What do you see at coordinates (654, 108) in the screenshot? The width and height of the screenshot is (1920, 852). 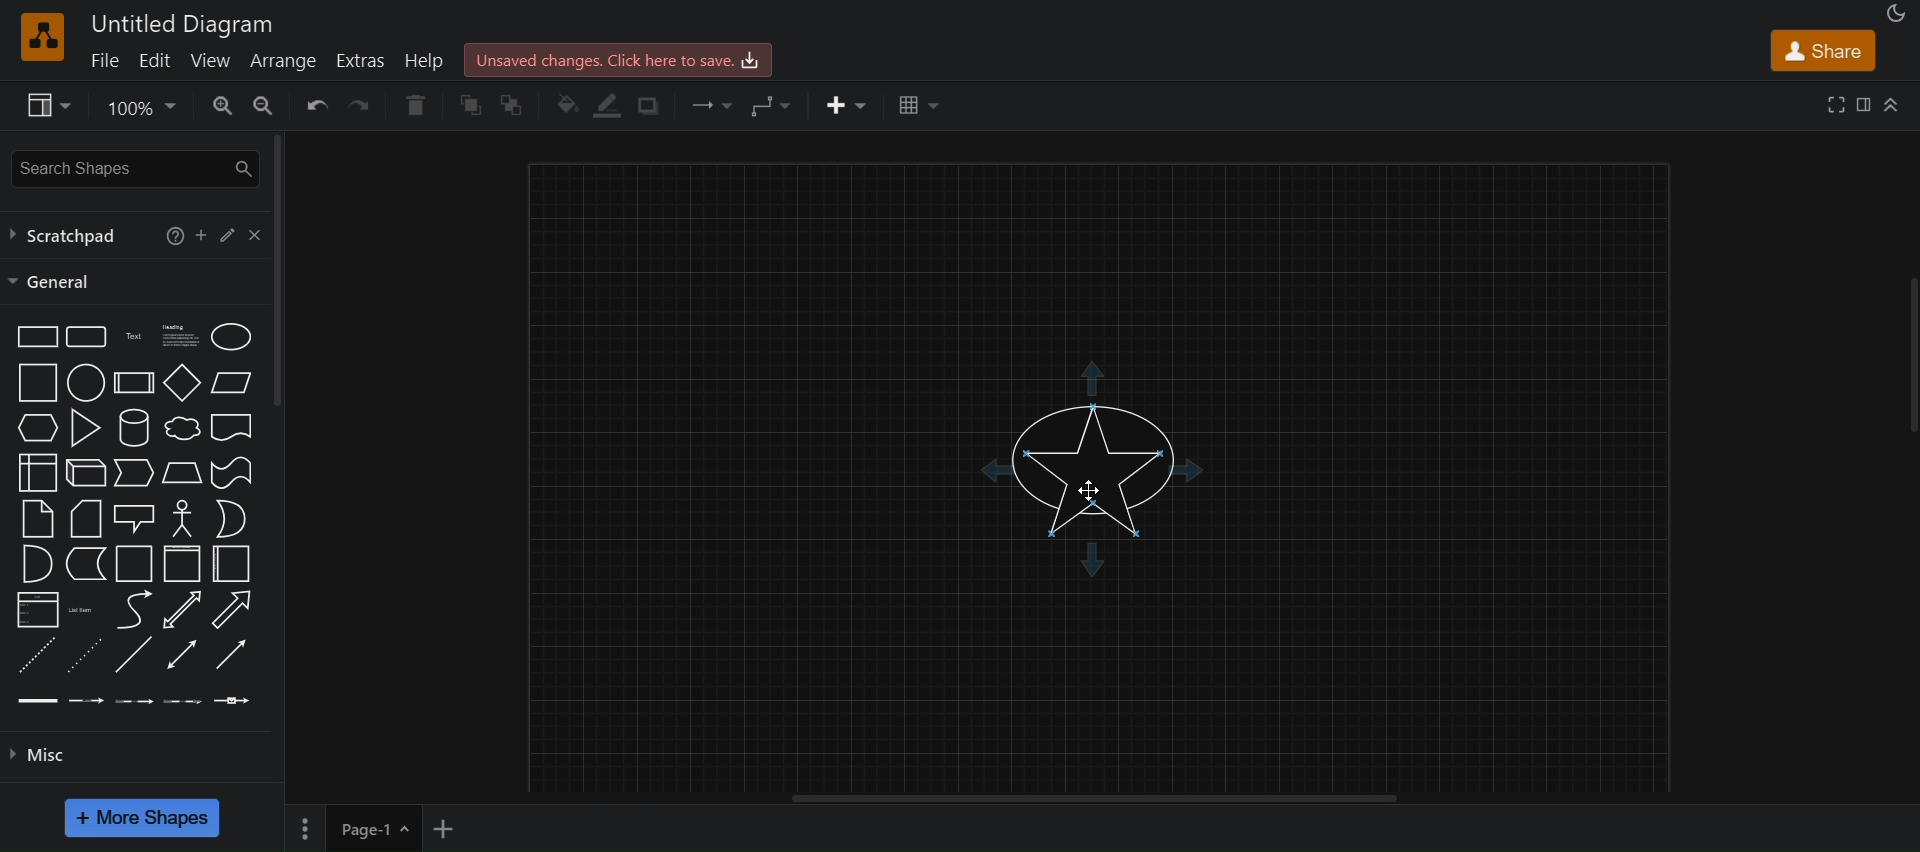 I see `shadows` at bounding box center [654, 108].